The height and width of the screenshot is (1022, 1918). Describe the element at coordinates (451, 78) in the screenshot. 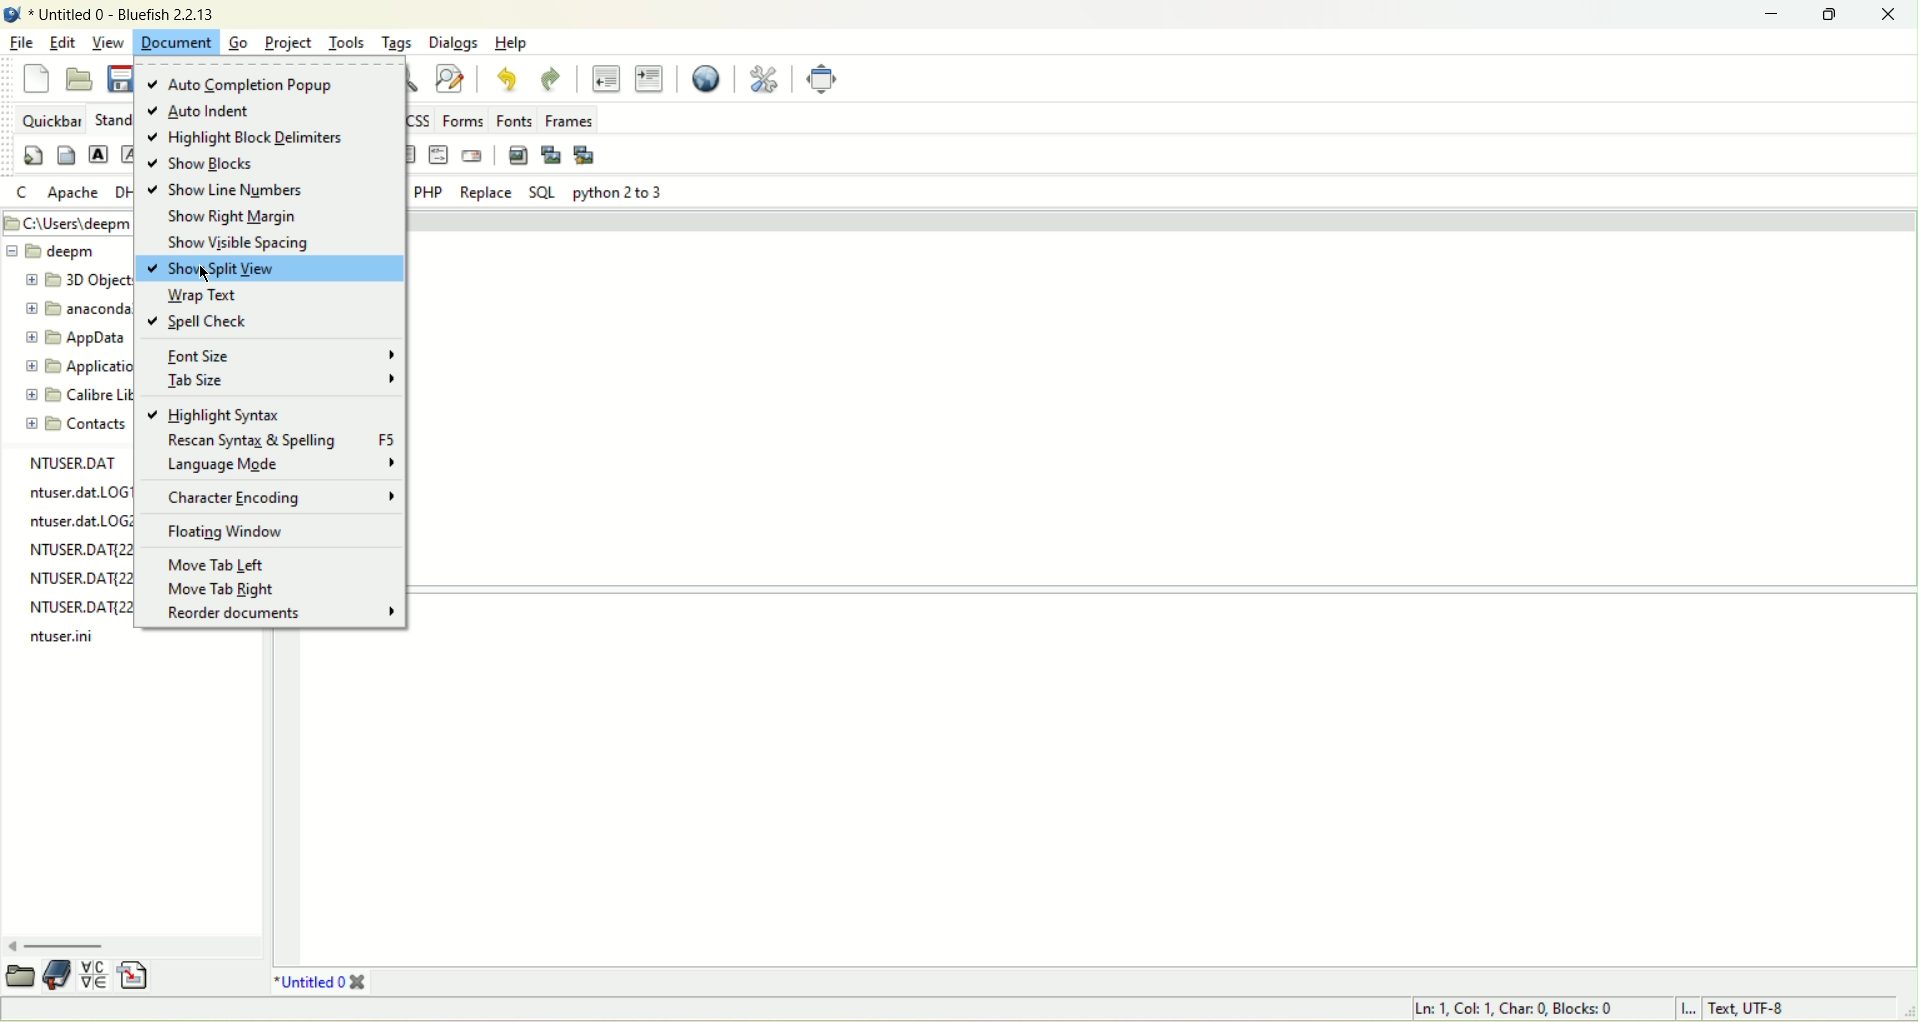

I see `find and replace` at that location.